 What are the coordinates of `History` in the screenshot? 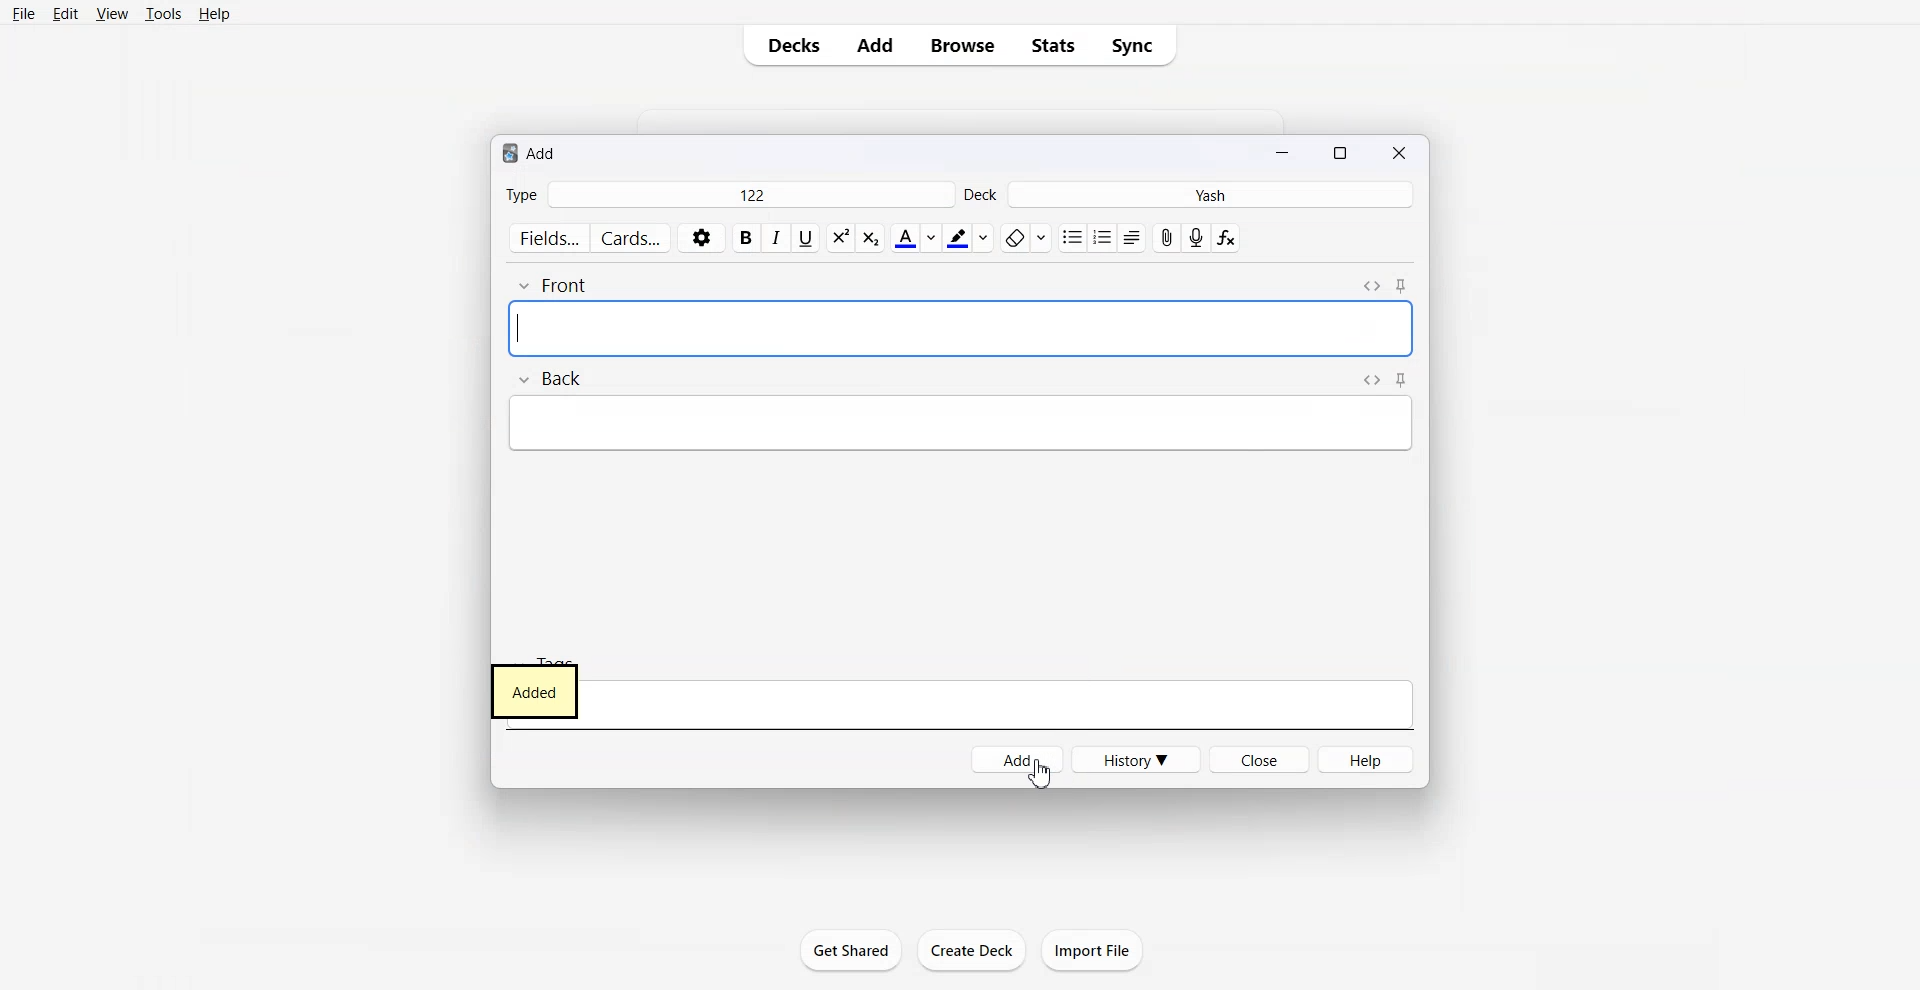 It's located at (1139, 759).